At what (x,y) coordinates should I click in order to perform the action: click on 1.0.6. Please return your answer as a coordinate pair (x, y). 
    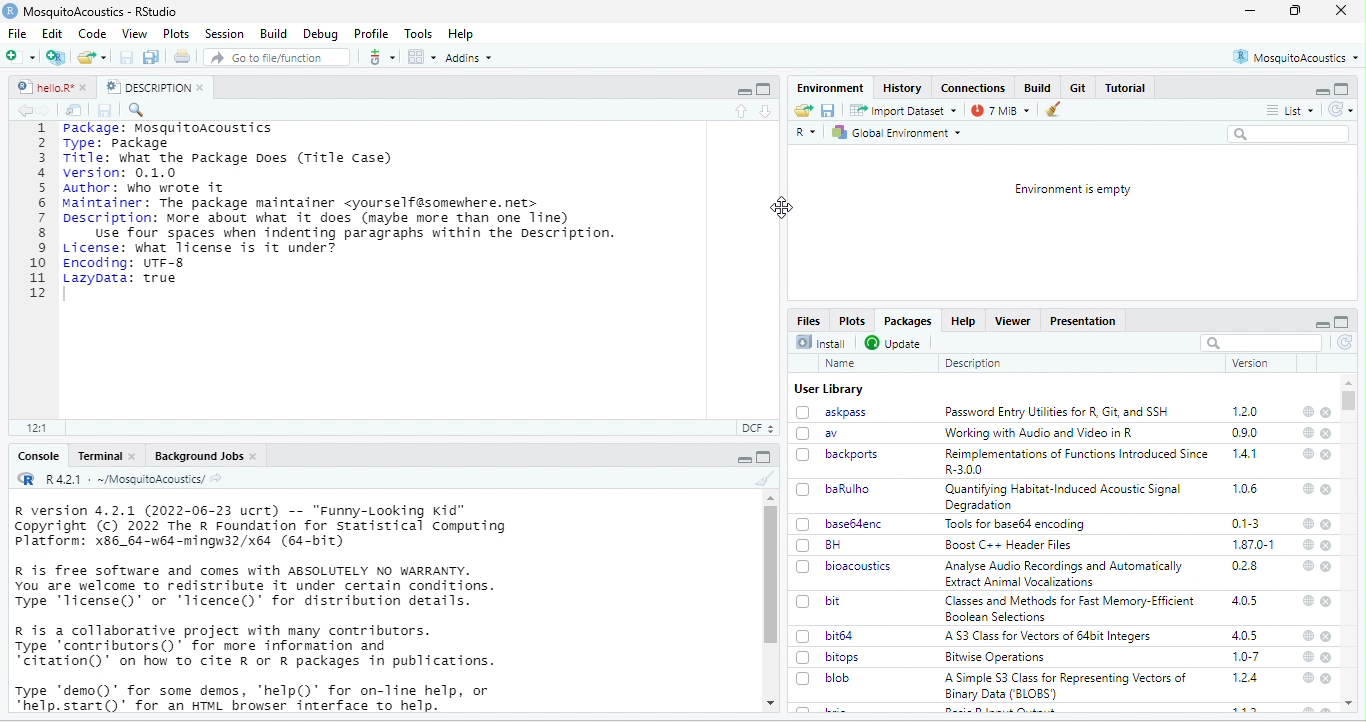
    Looking at the image, I should click on (1244, 488).